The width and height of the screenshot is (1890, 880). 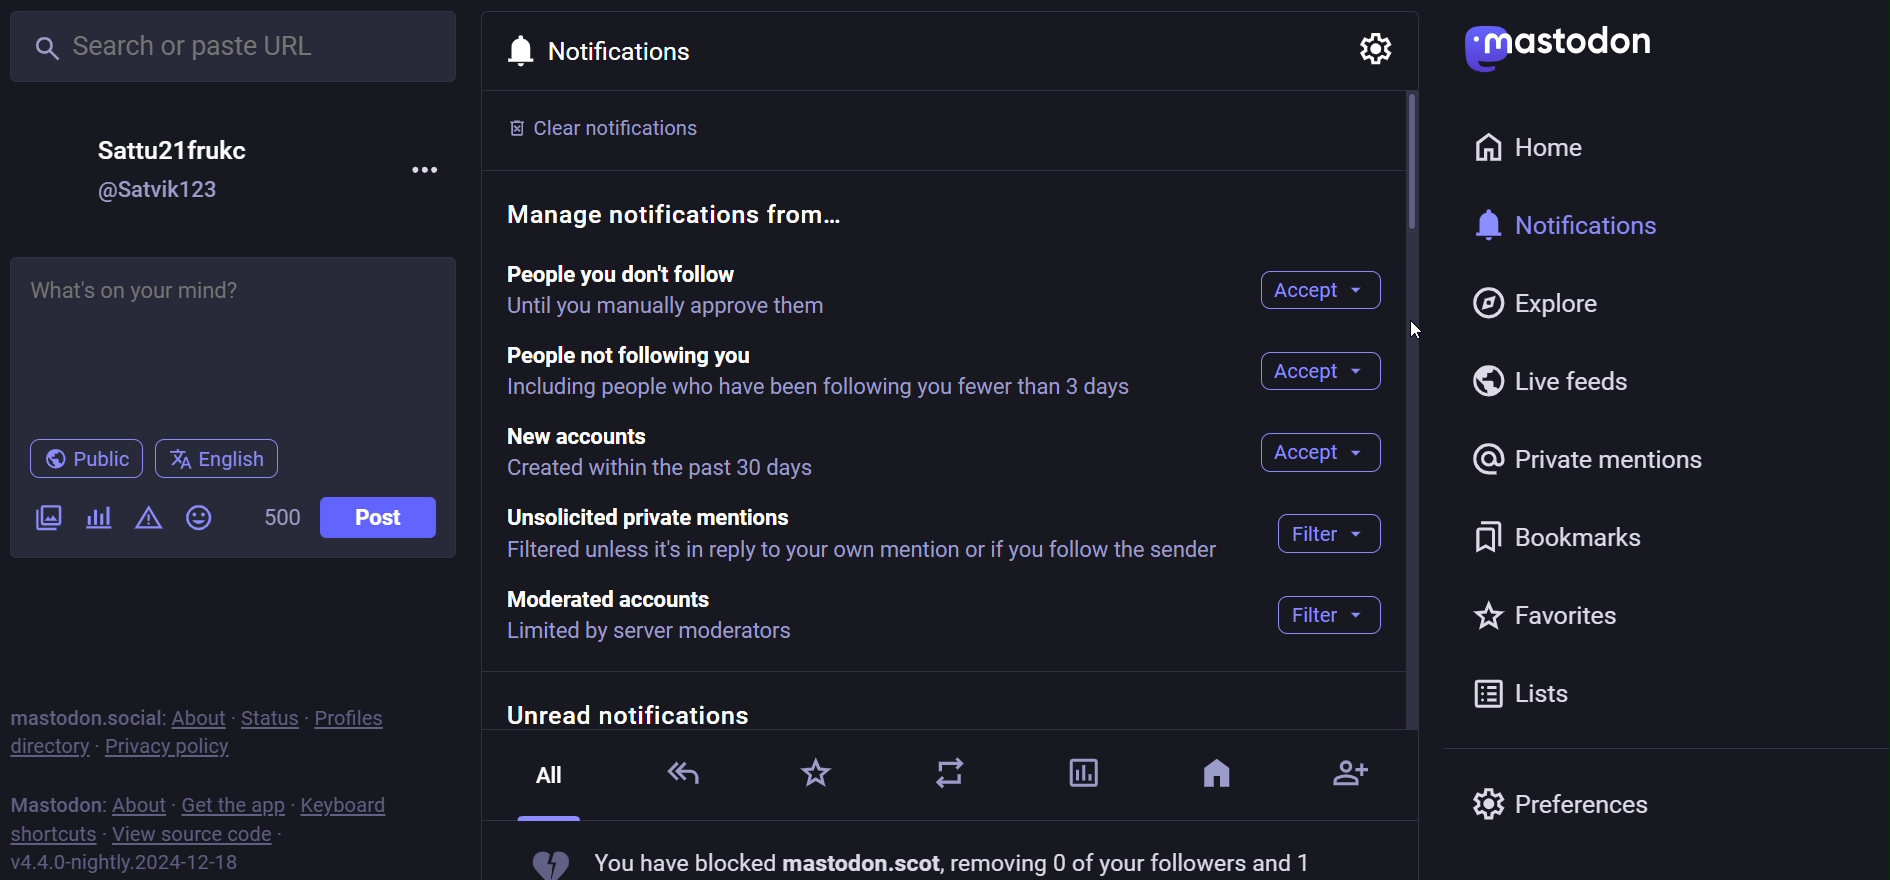 I want to click on mastodon, so click(x=55, y=801).